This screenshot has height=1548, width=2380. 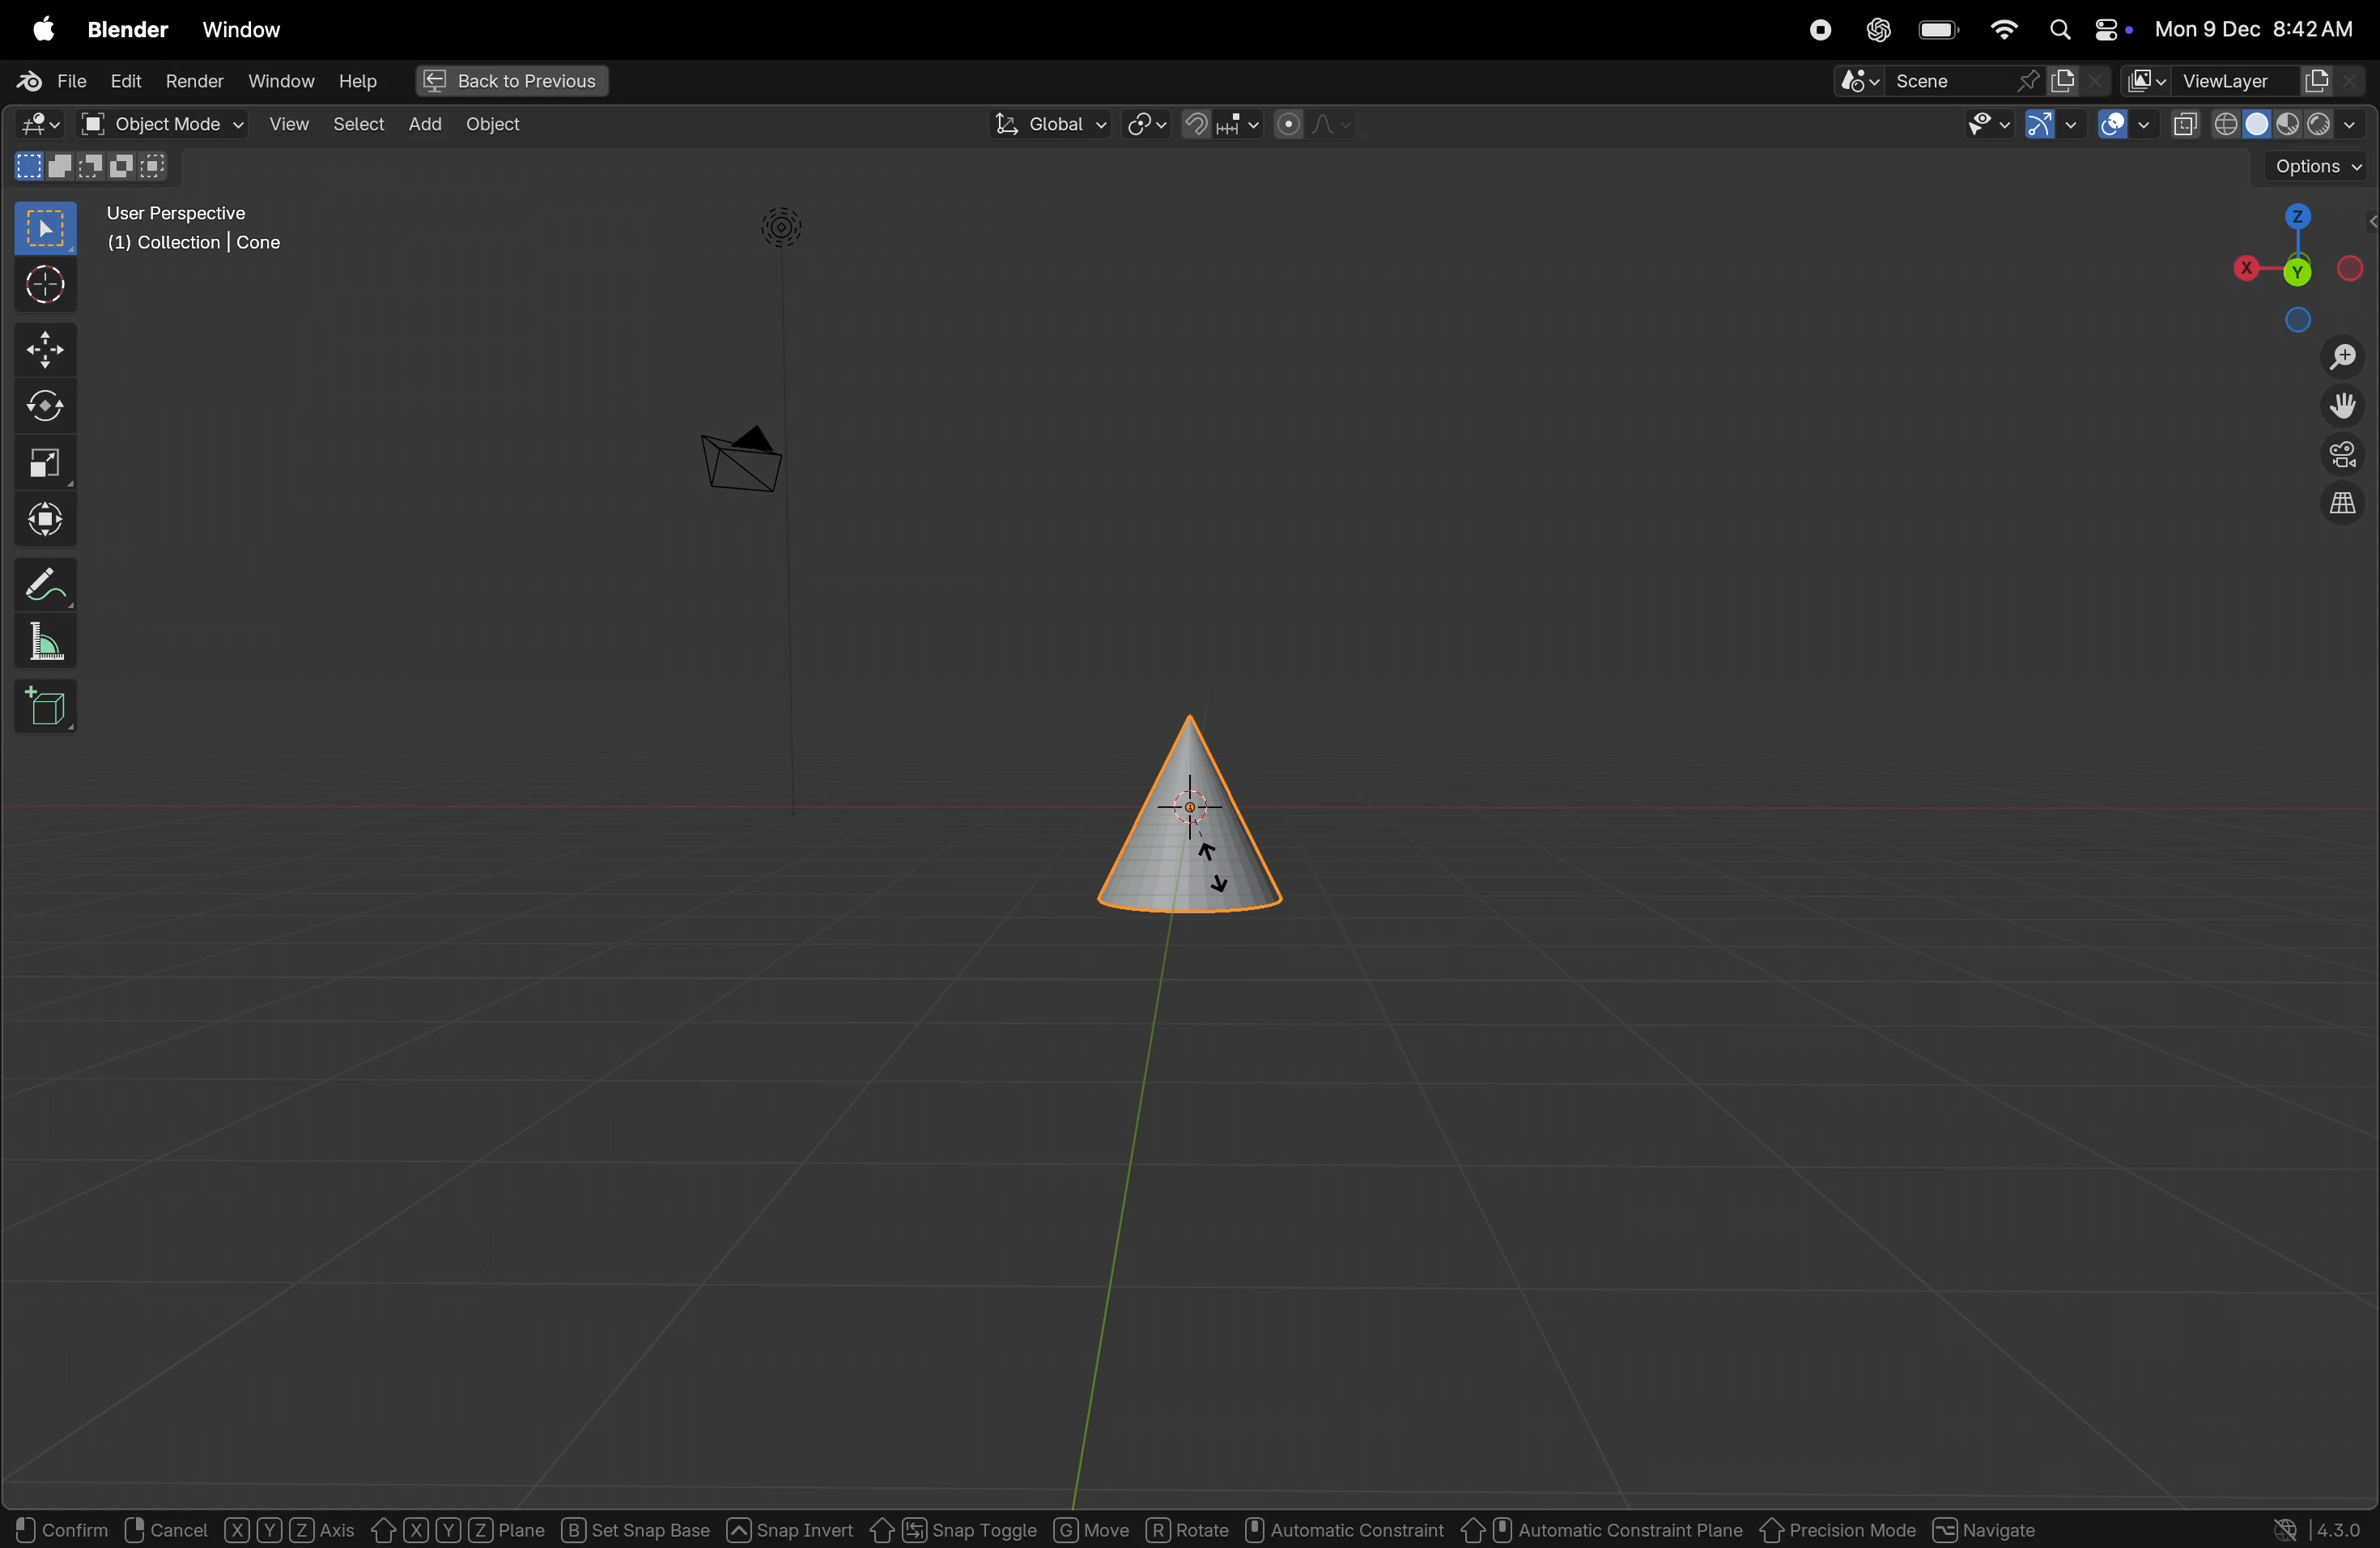 I want to click on battery, so click(x=1940, y=29).